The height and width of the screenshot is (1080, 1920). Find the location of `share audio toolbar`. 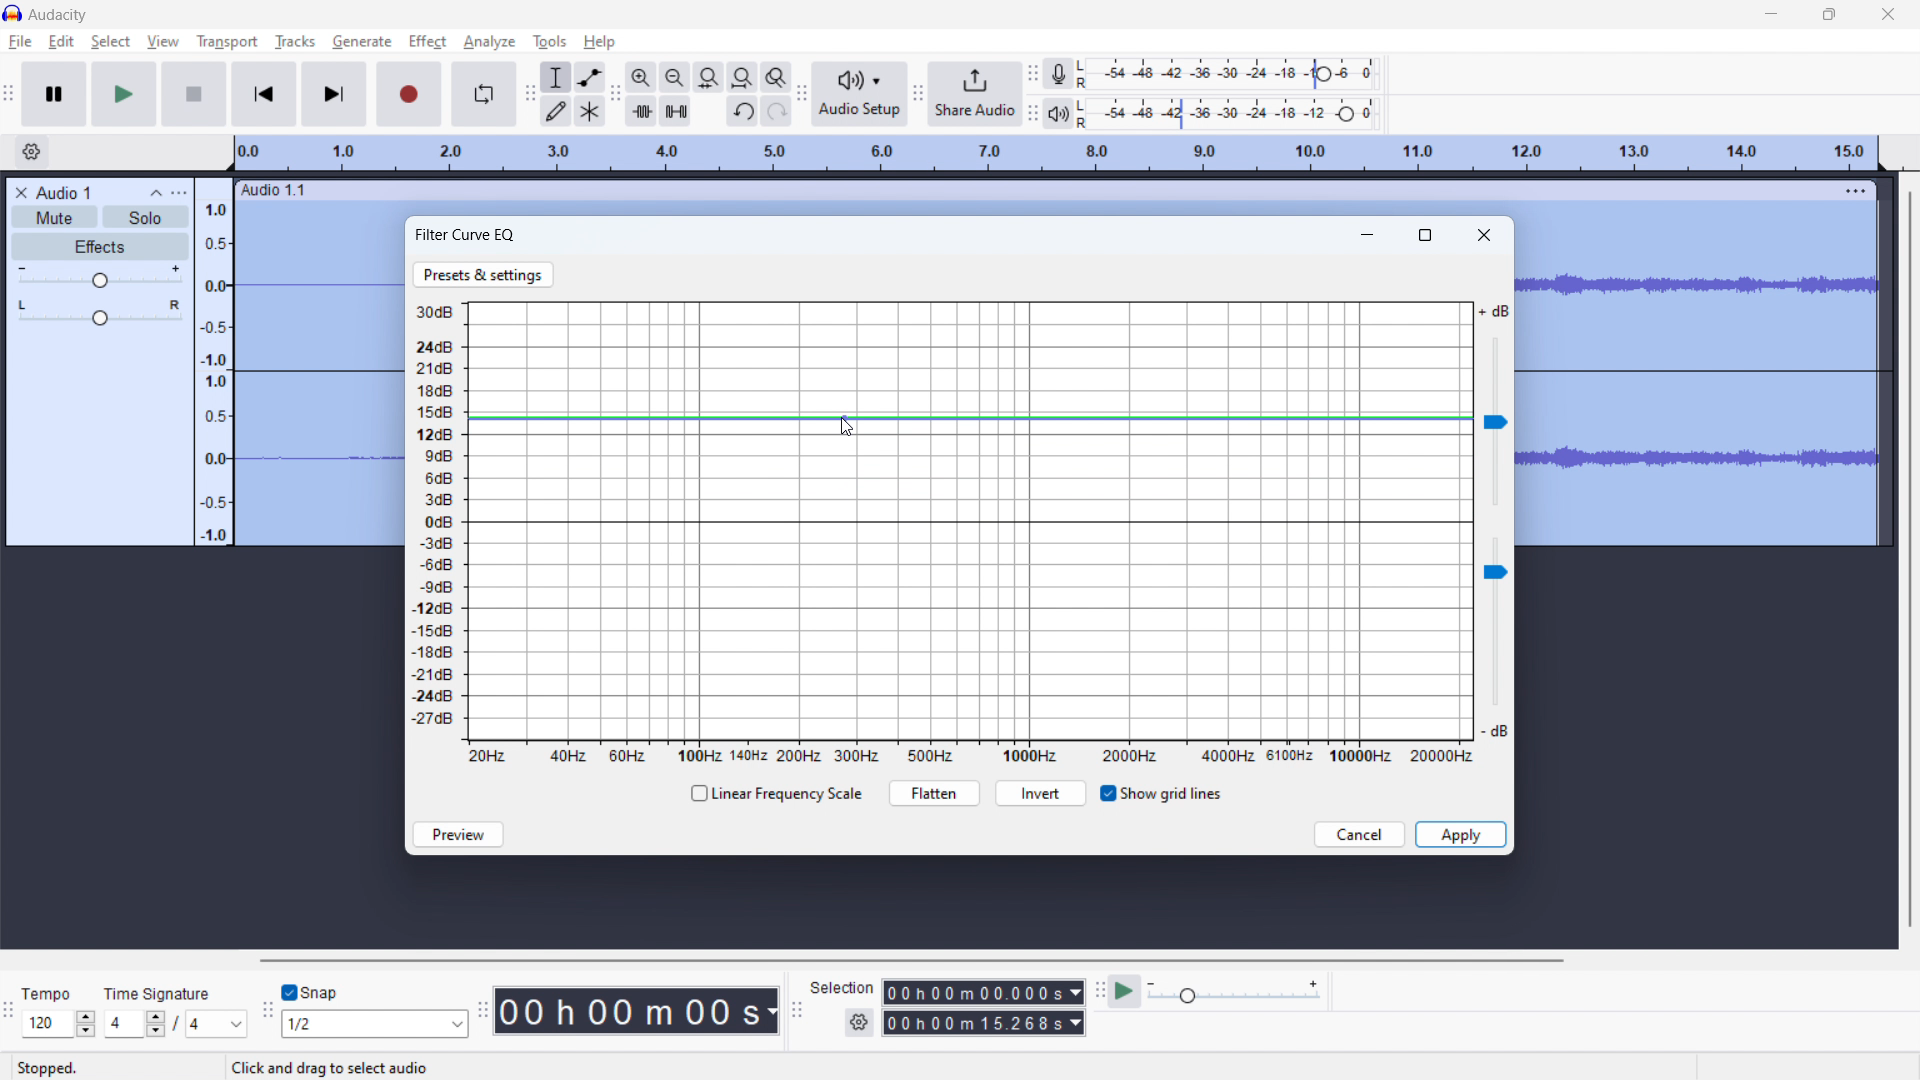

share audio toolbar is located at coordinates (919, 93).